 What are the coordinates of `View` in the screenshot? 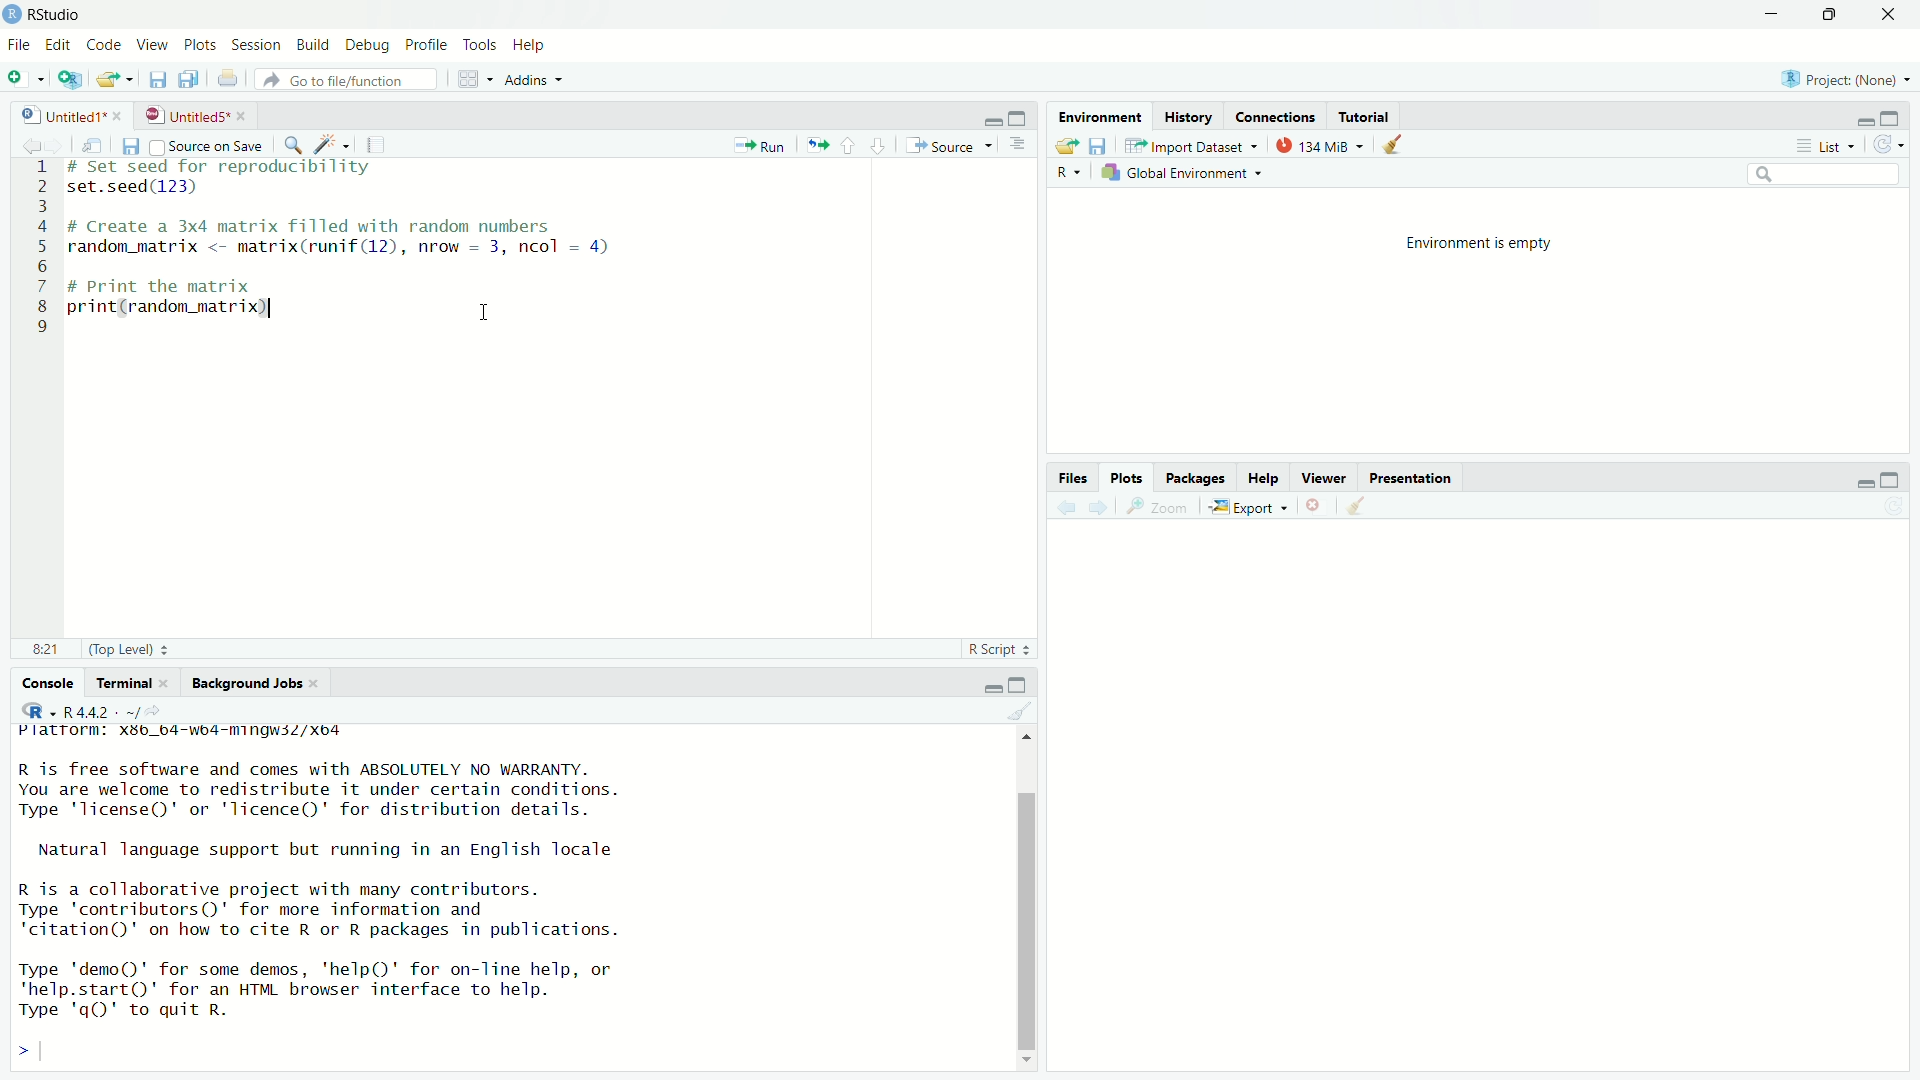 It's located at (153, 44).